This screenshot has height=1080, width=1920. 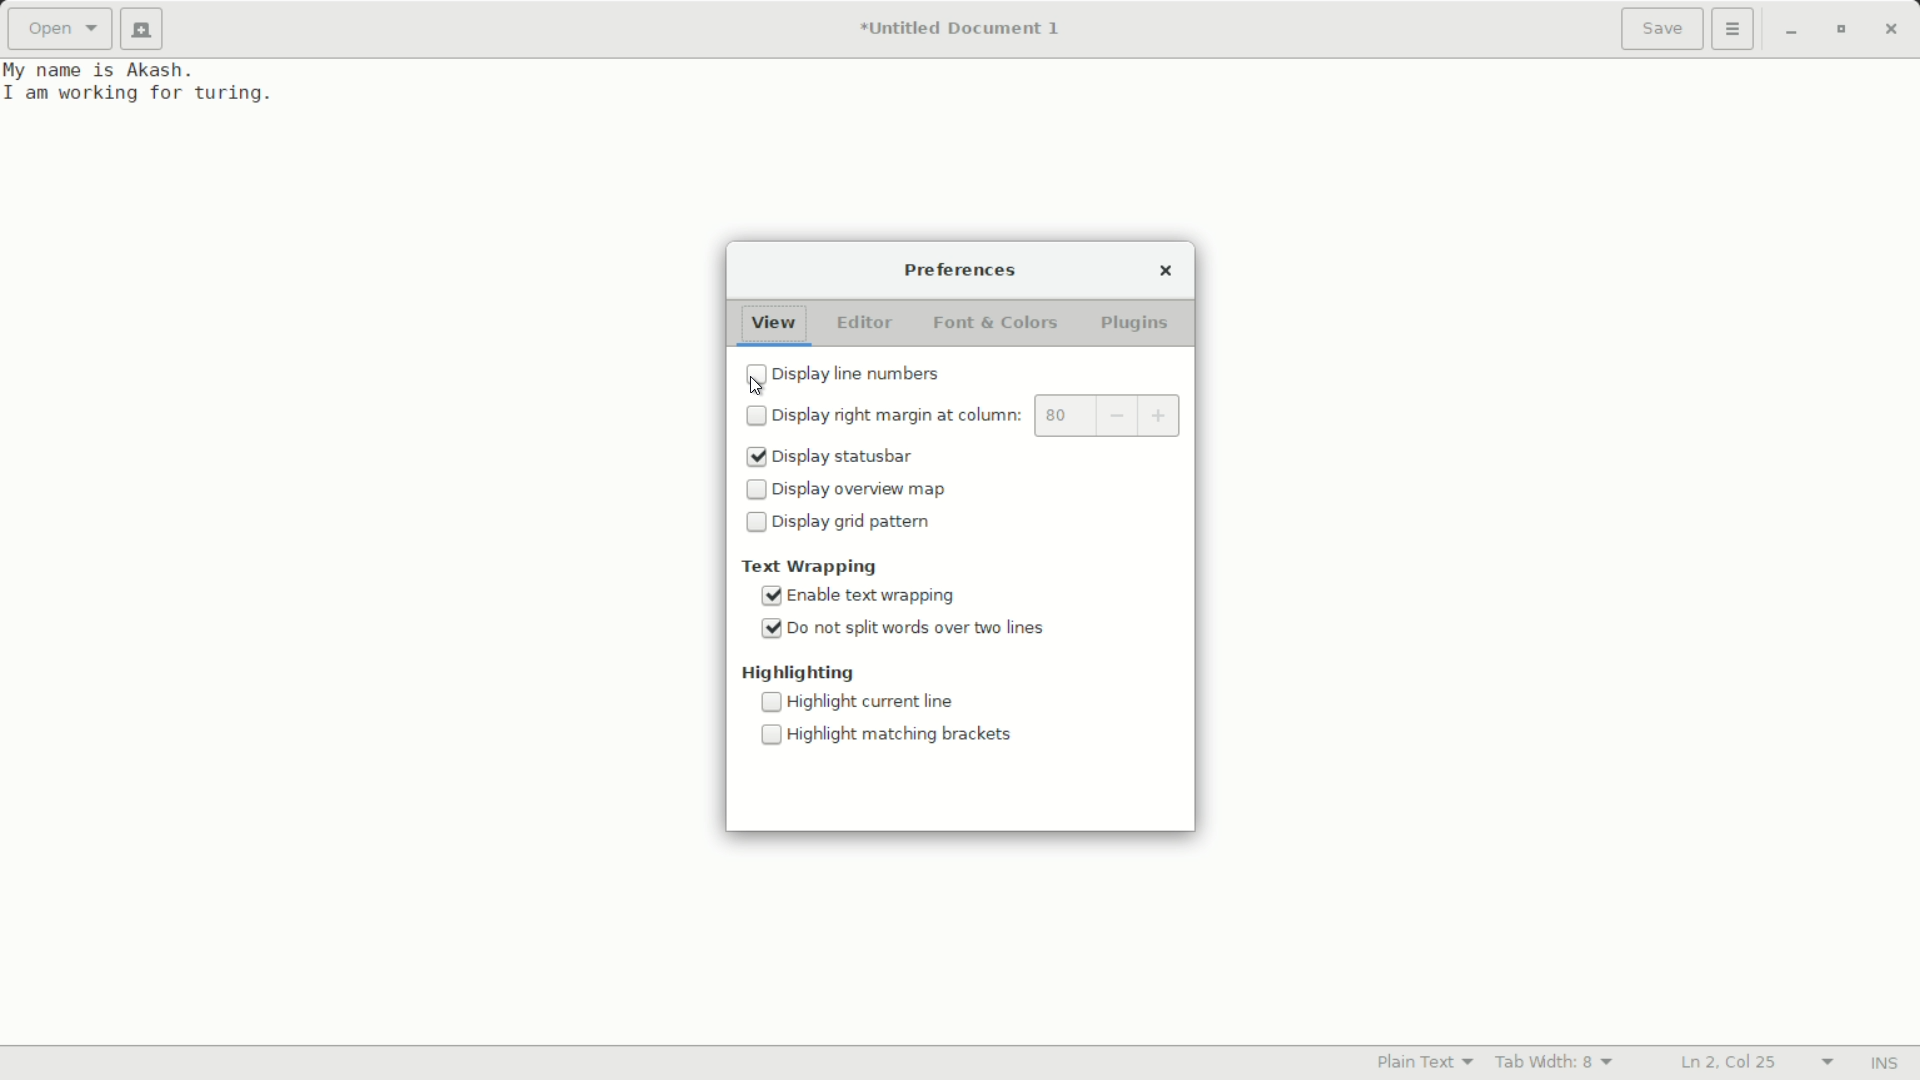 What do you see at coordinates (755, 457) in the screenshot?
I see `checked checkbox` at bounding box center [755, 457].